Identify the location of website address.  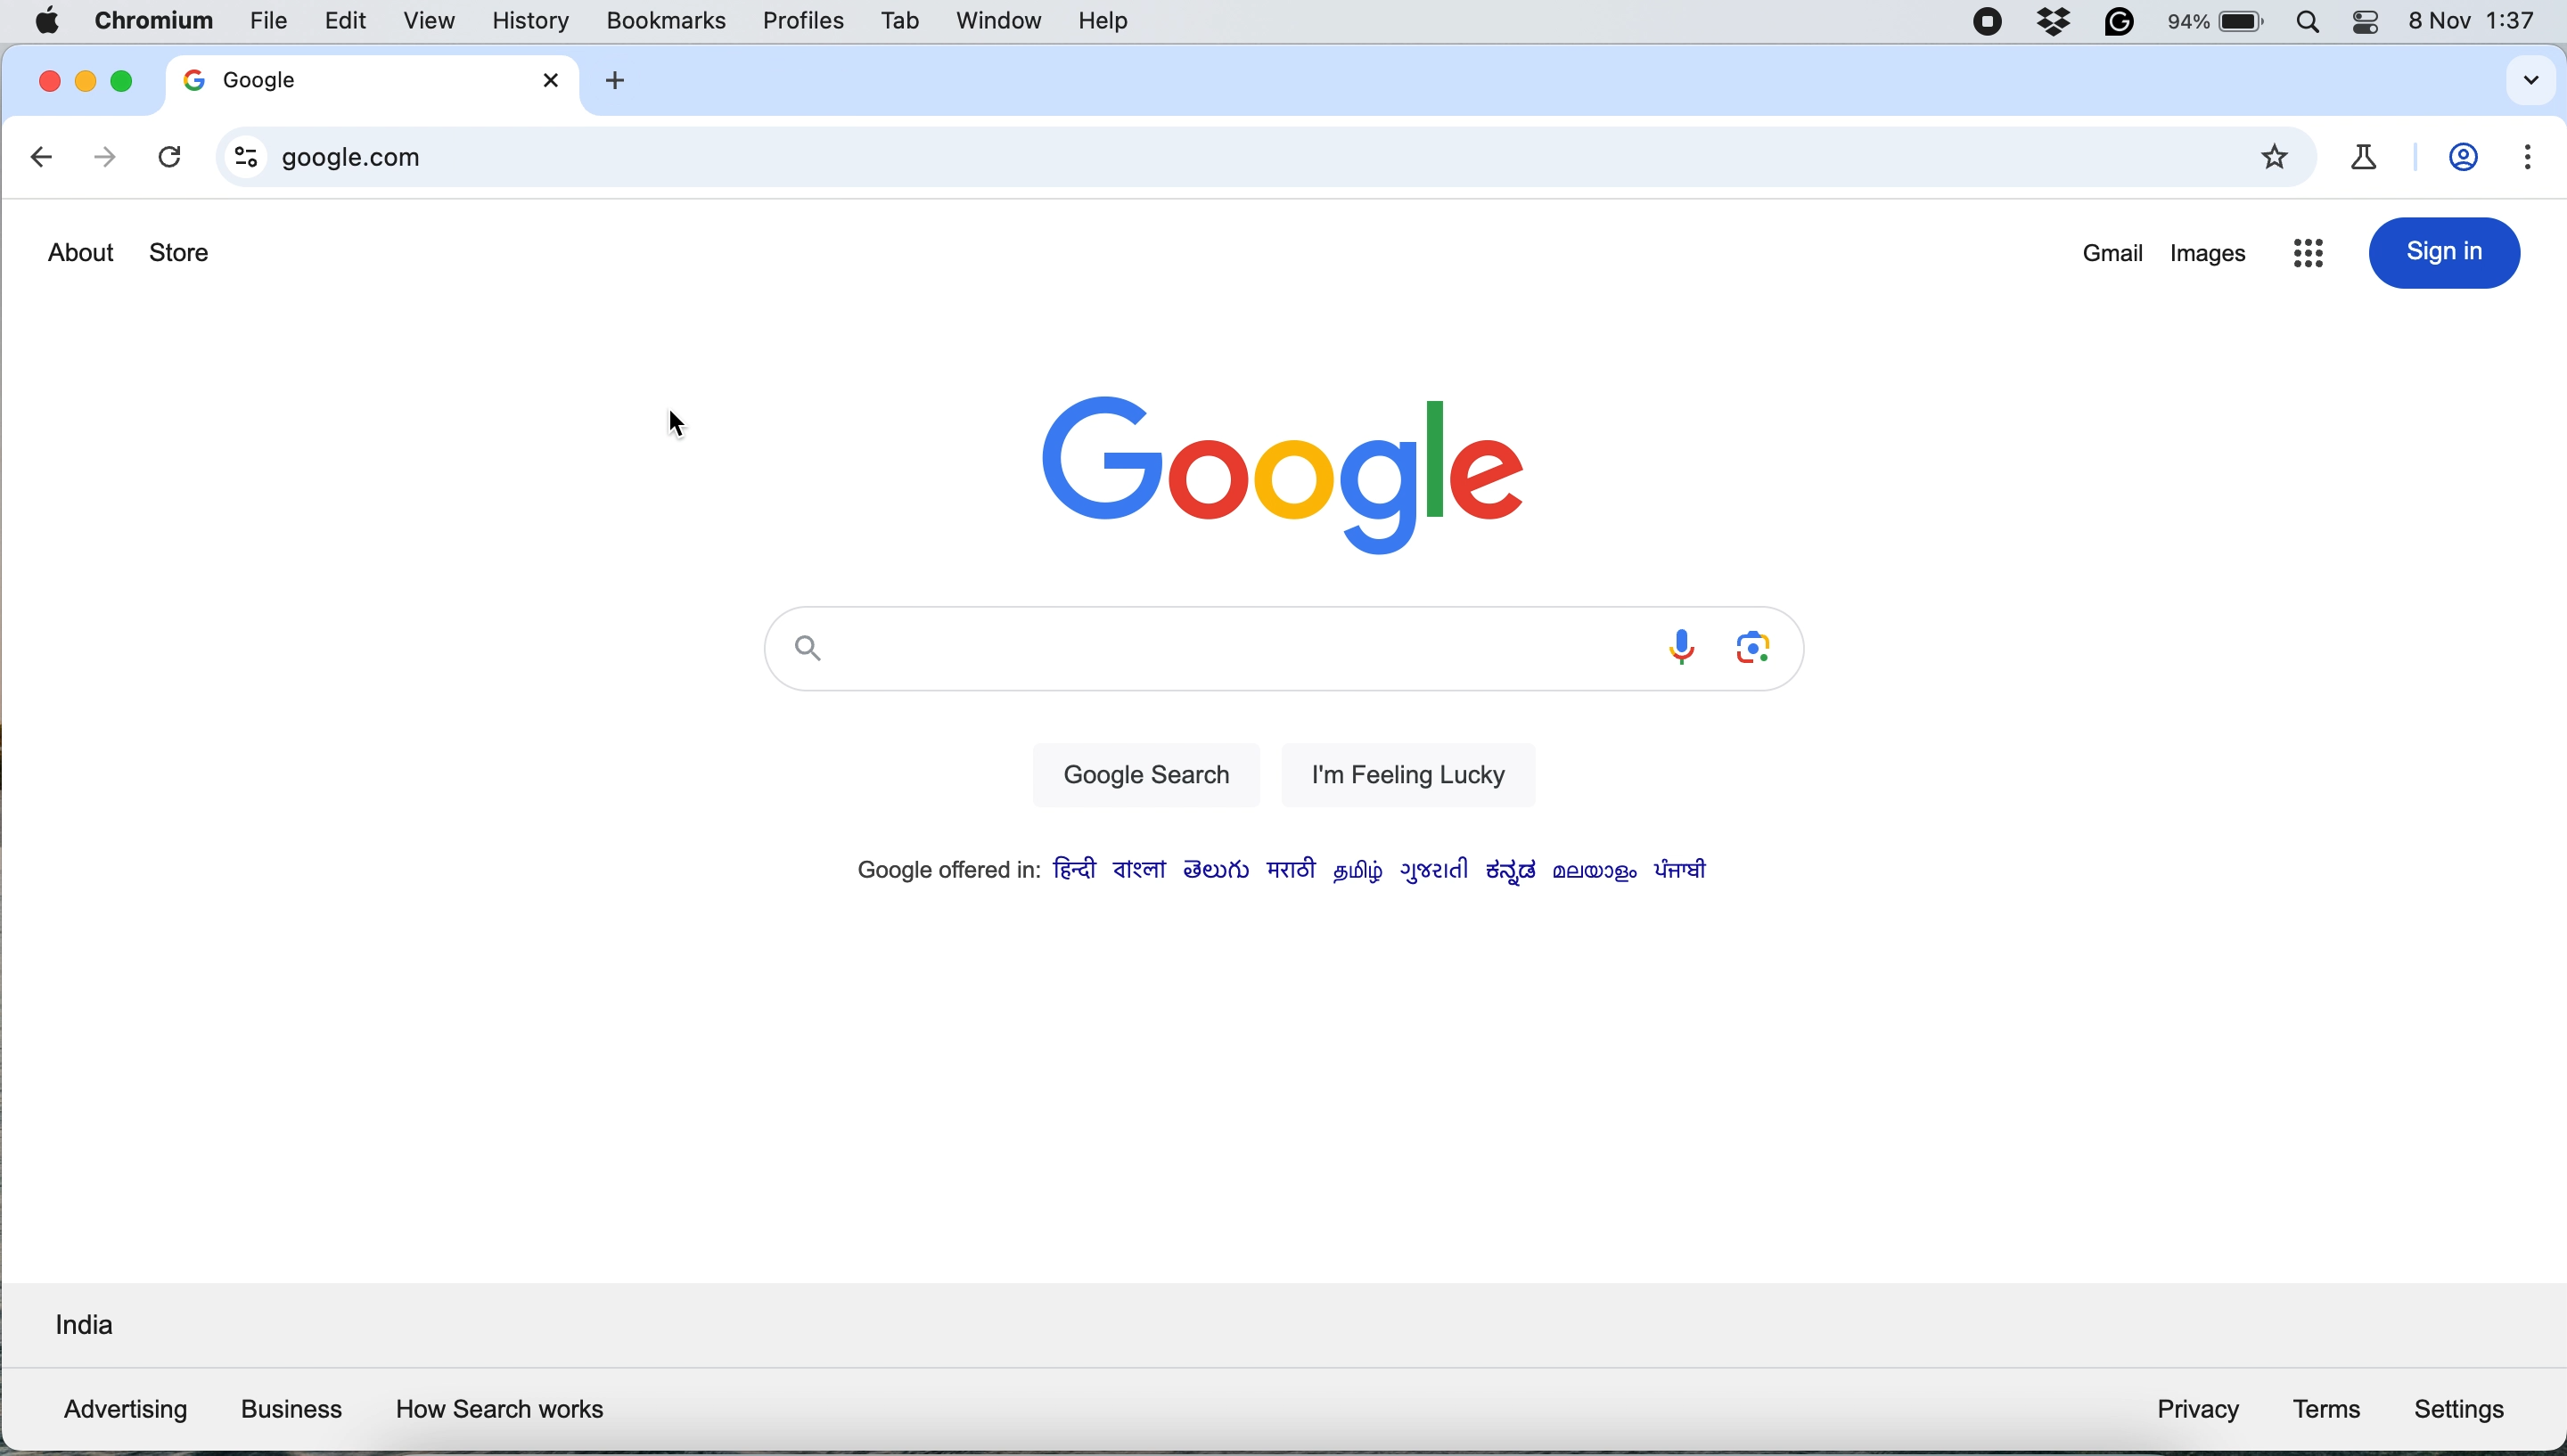
(1243, 158).